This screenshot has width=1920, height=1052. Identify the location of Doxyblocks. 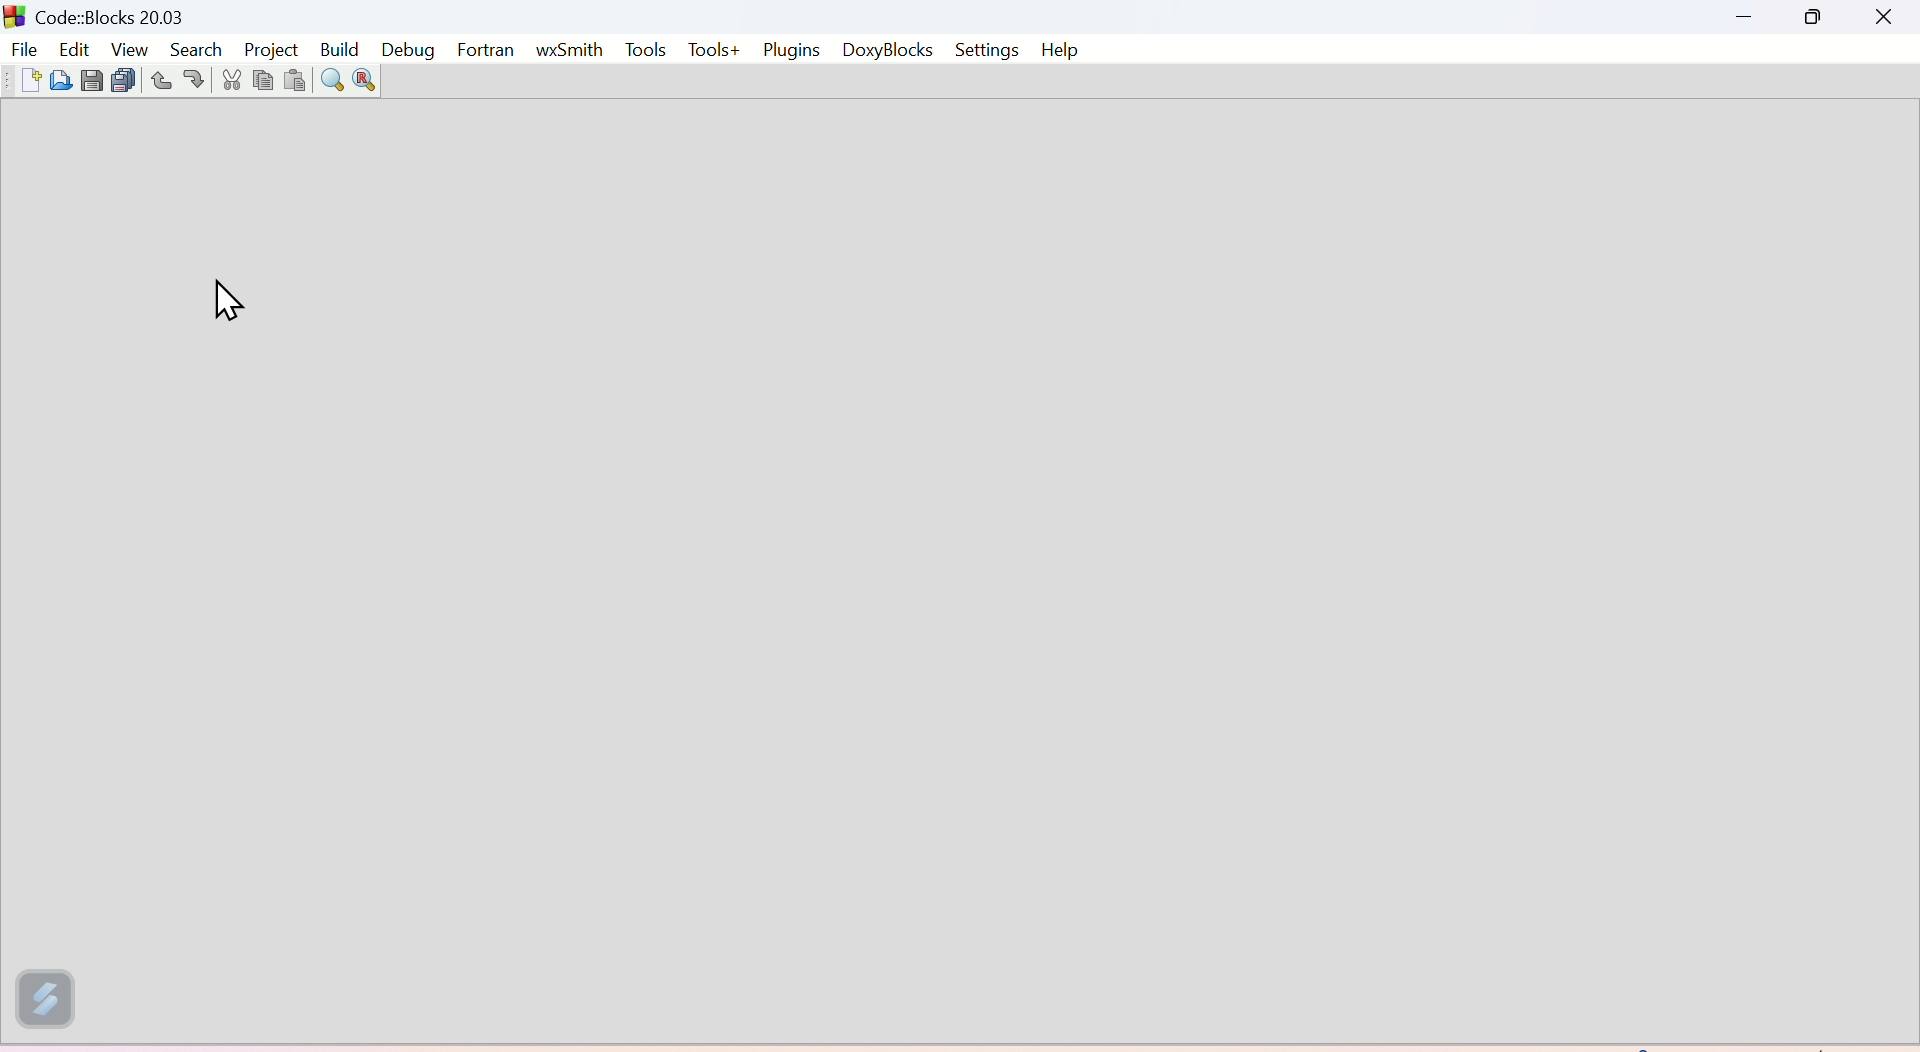
(888, 52).